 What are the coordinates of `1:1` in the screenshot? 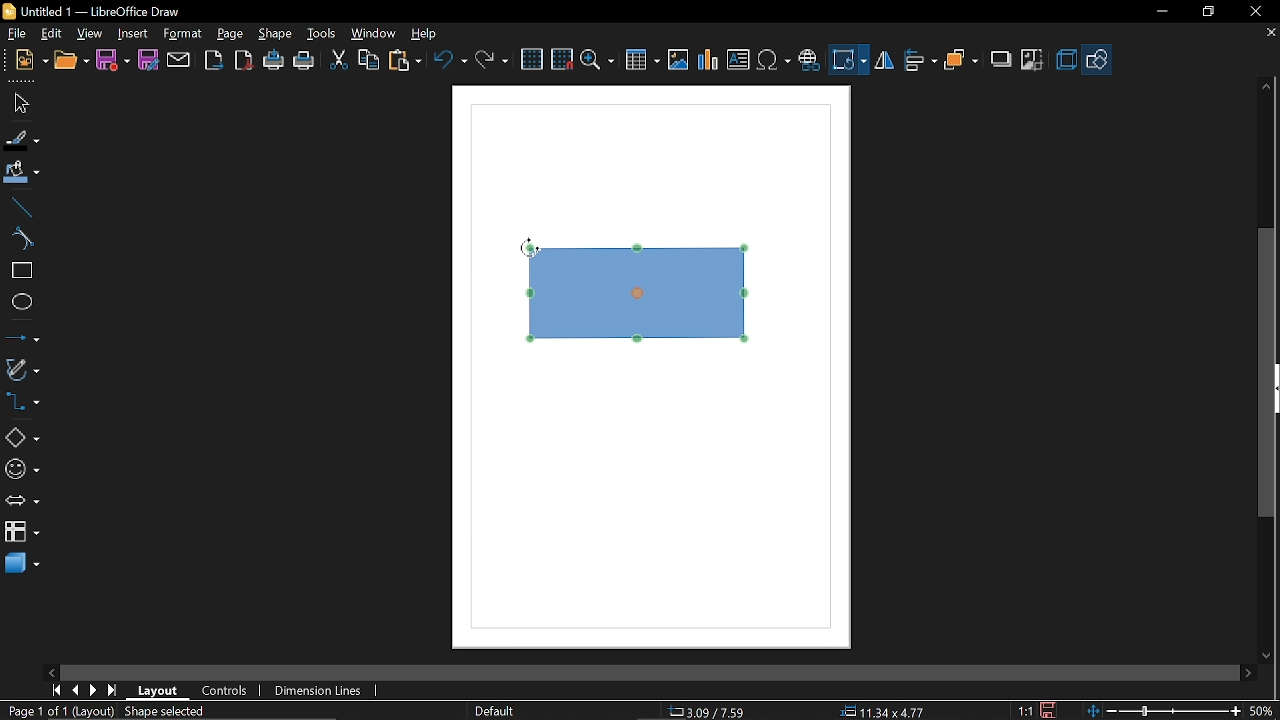 It's located at (1025, 710).